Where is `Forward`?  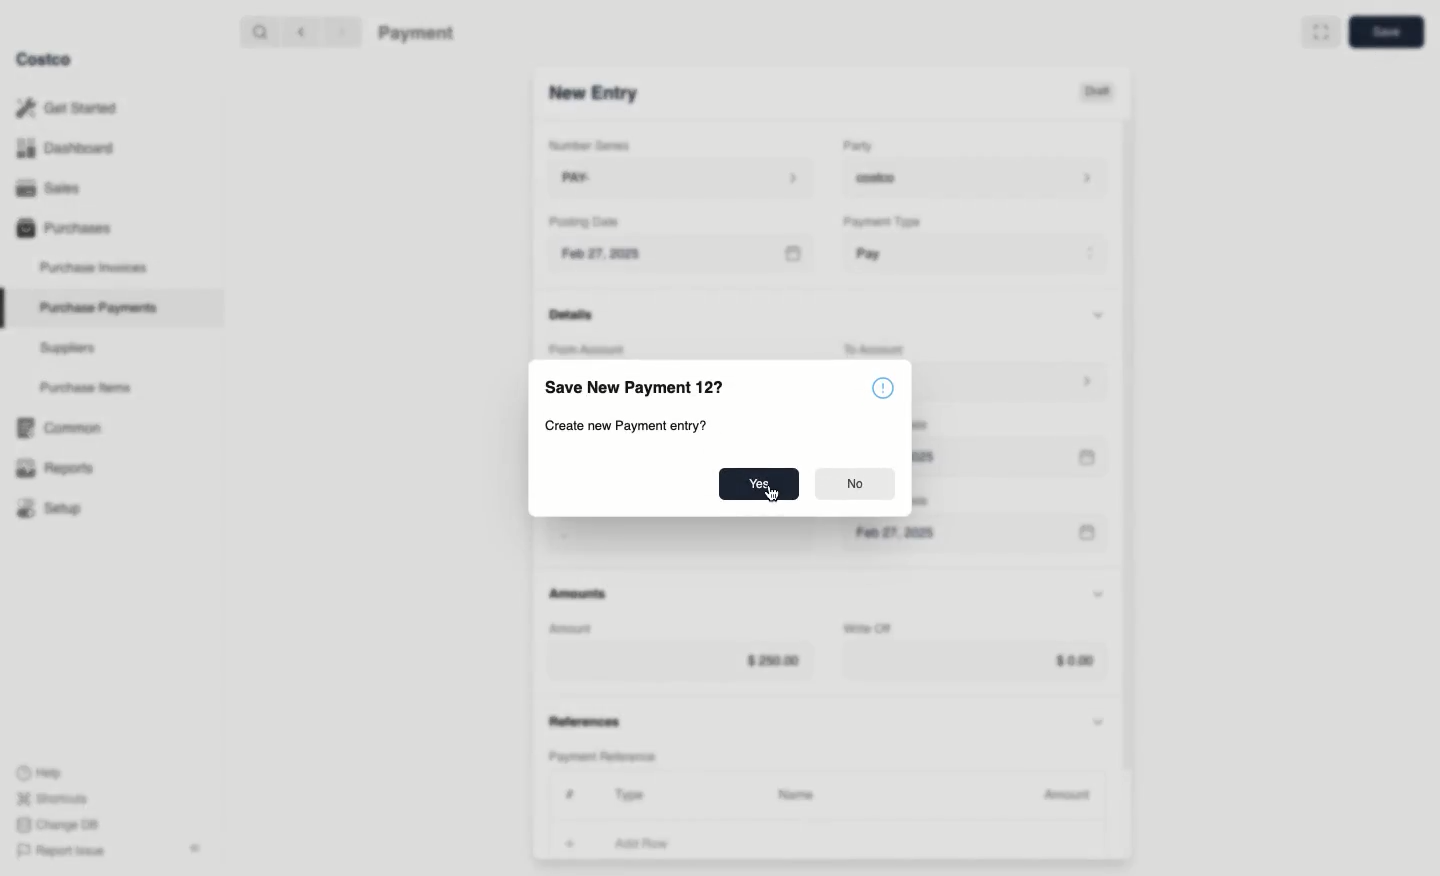 Forward is located at coordinates (340, 31).